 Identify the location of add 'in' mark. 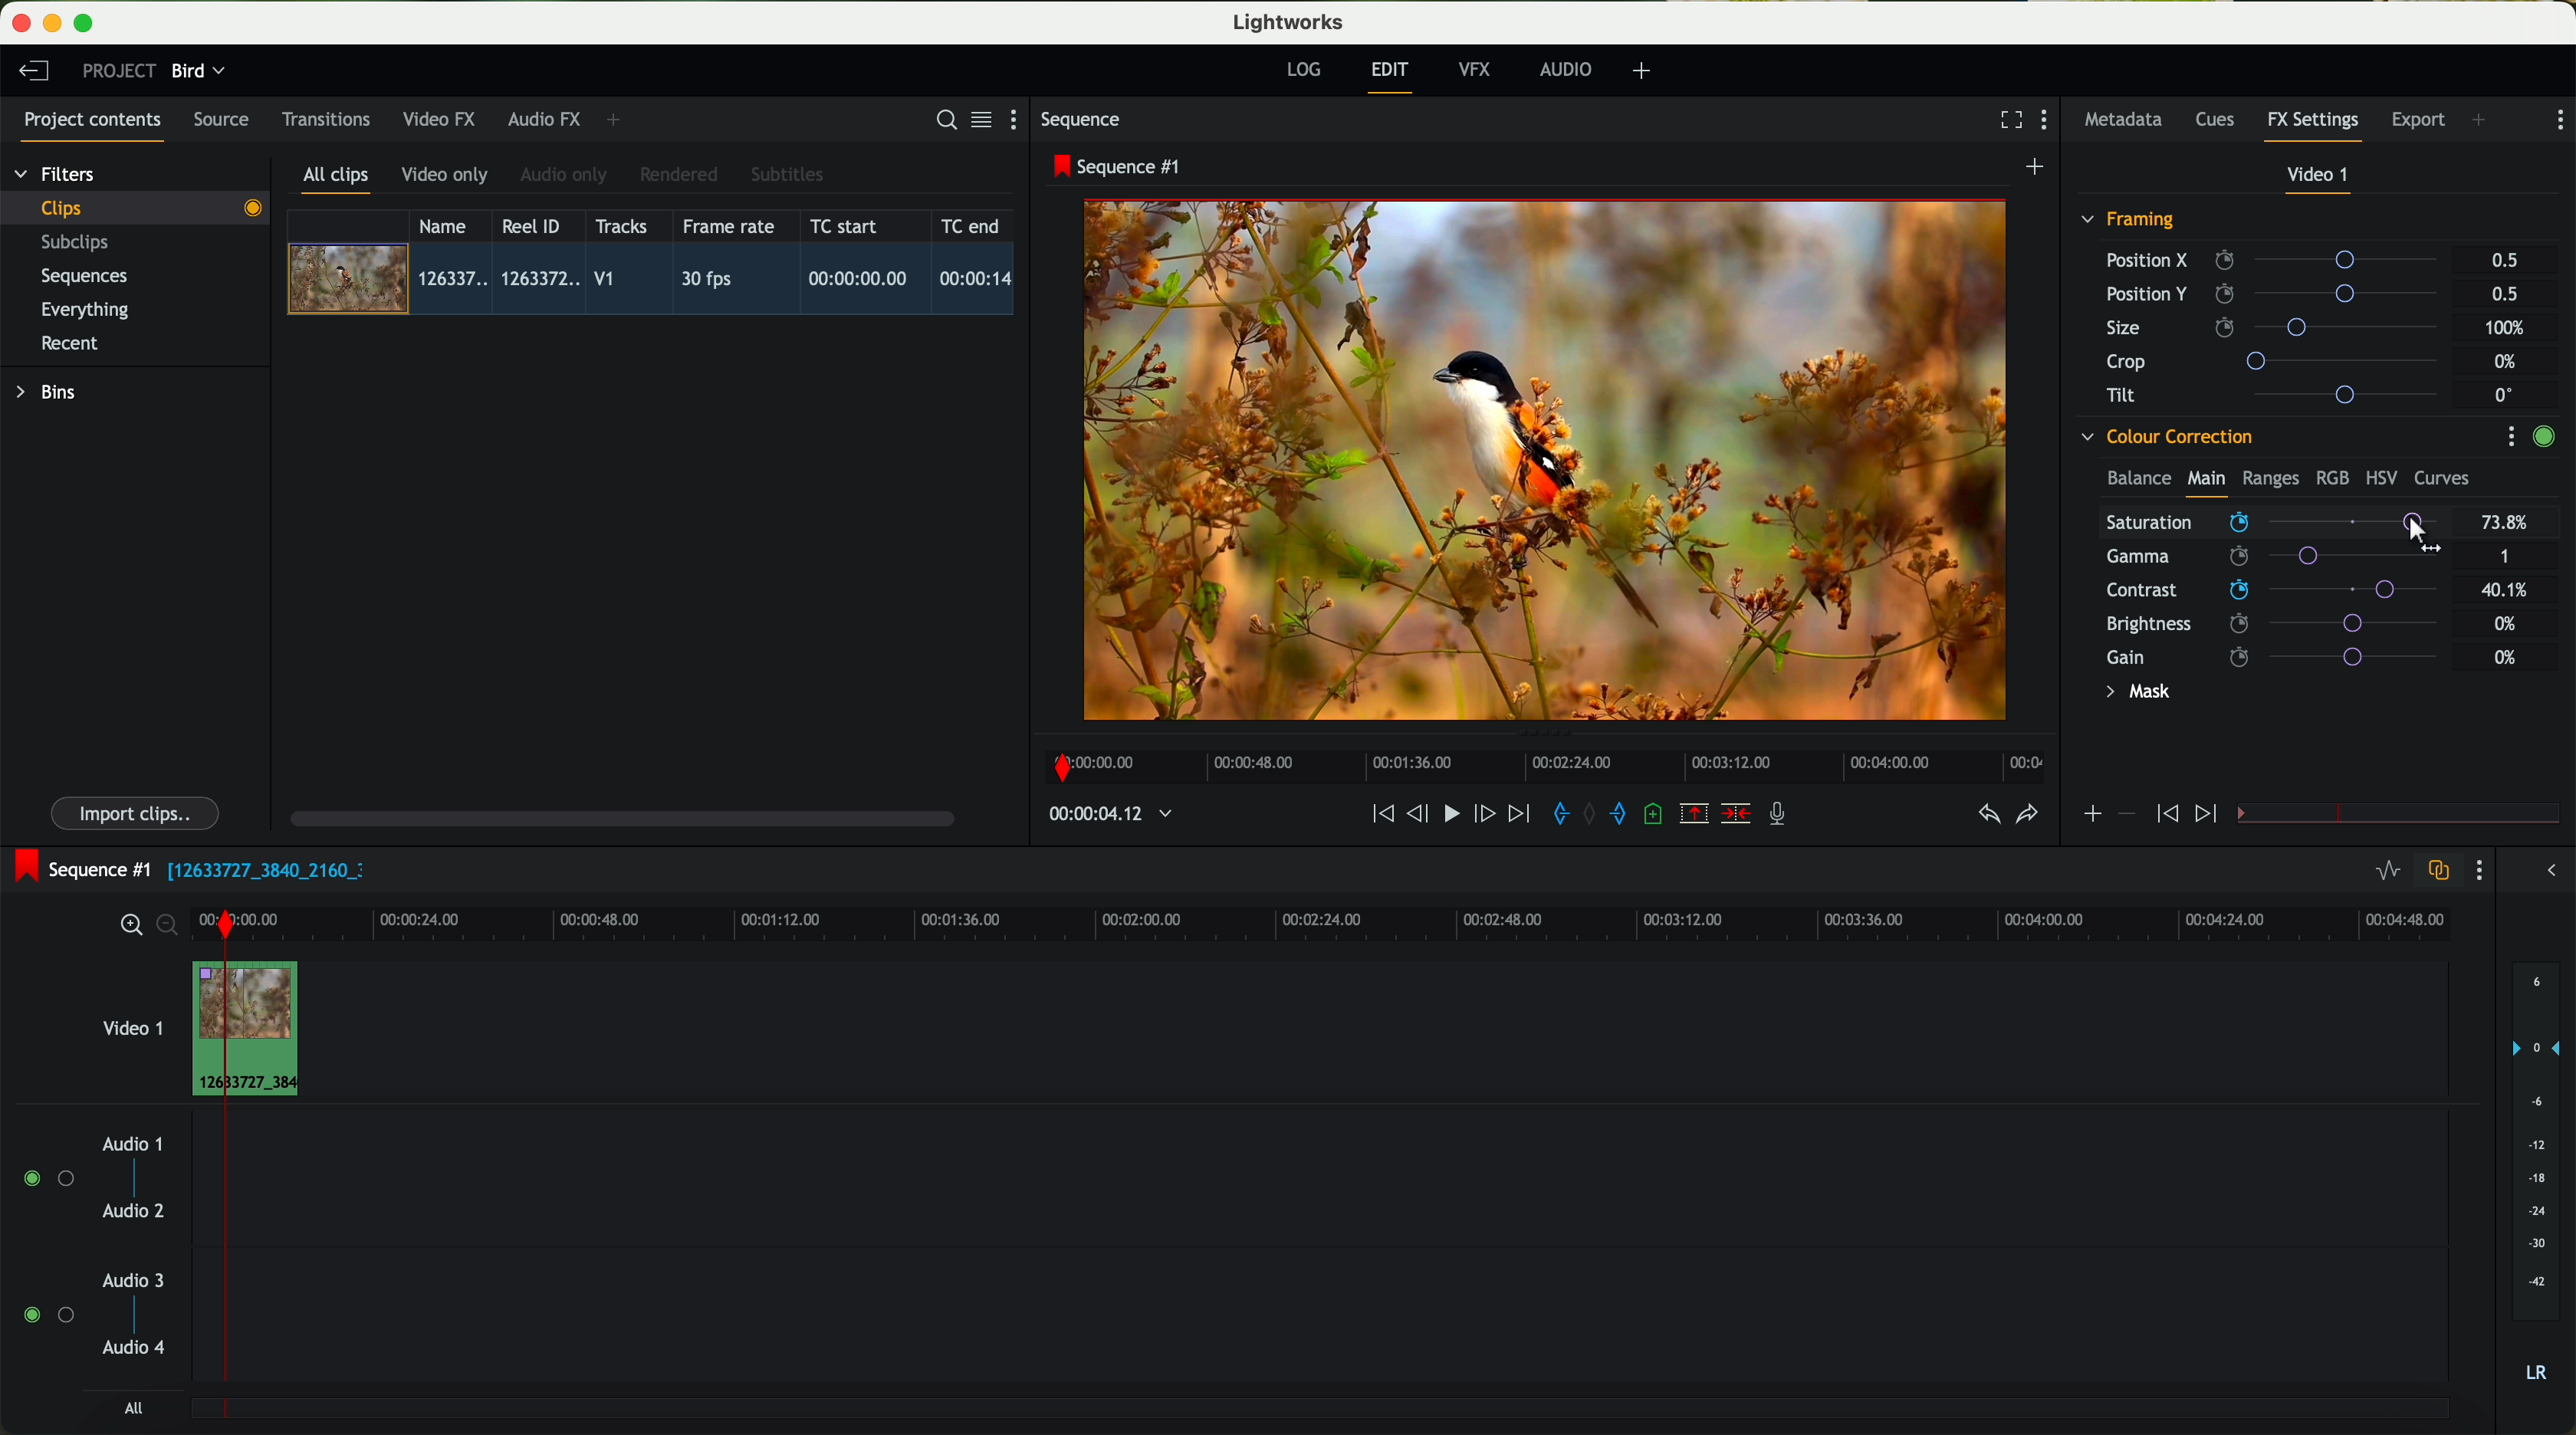
(1555, 817).